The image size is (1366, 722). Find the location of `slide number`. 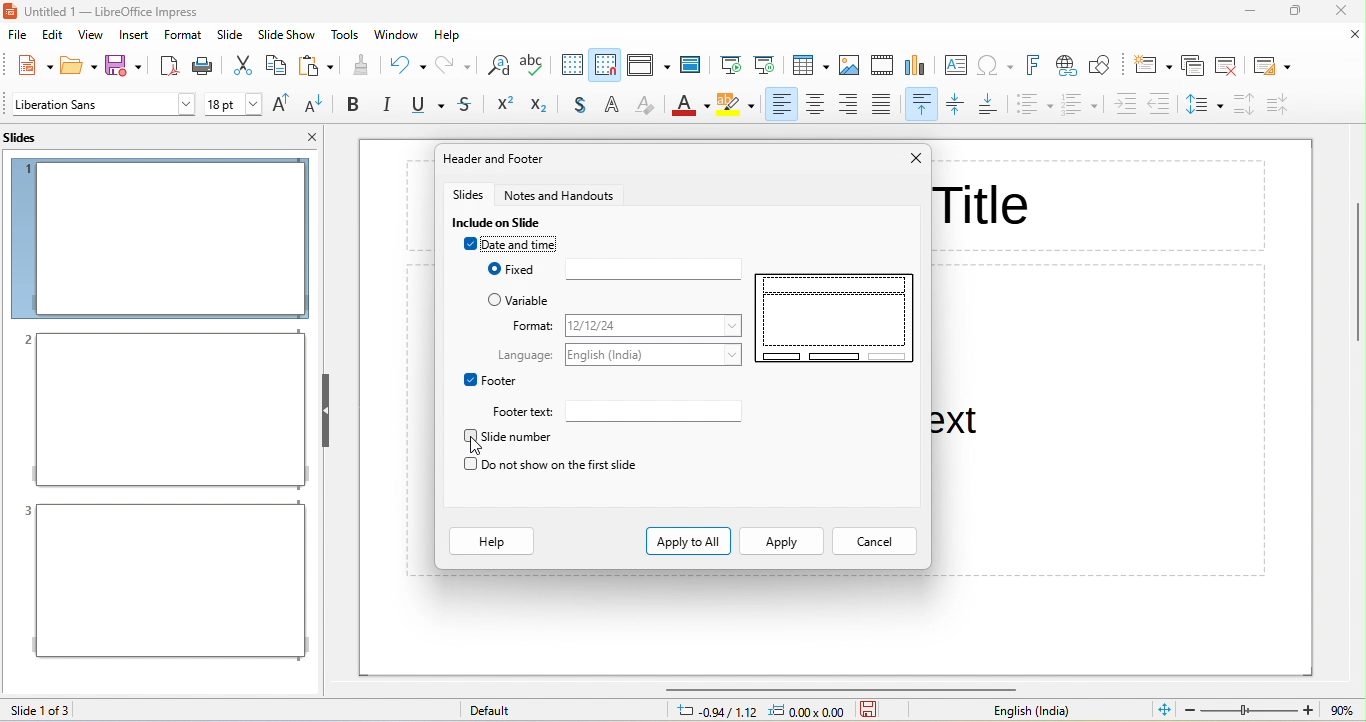

slide number is located at coordinates (519, 437).